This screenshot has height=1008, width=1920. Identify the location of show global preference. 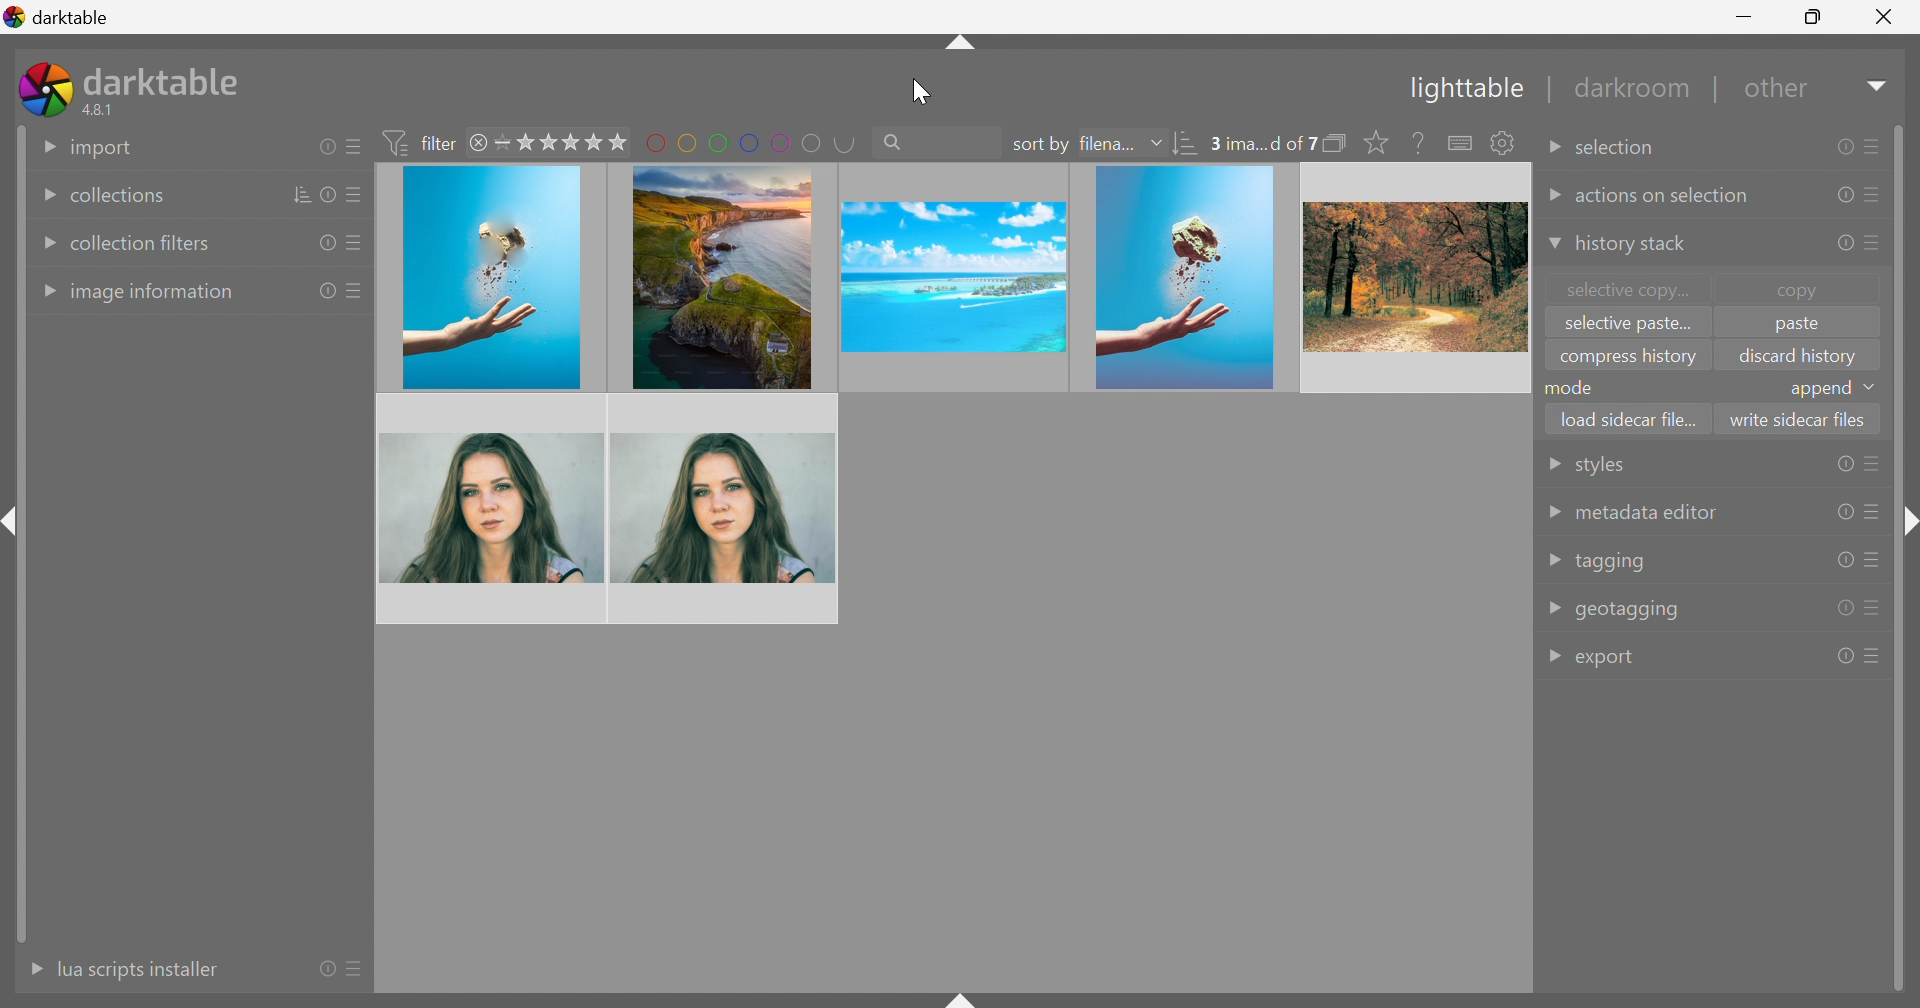
(1501, 142).